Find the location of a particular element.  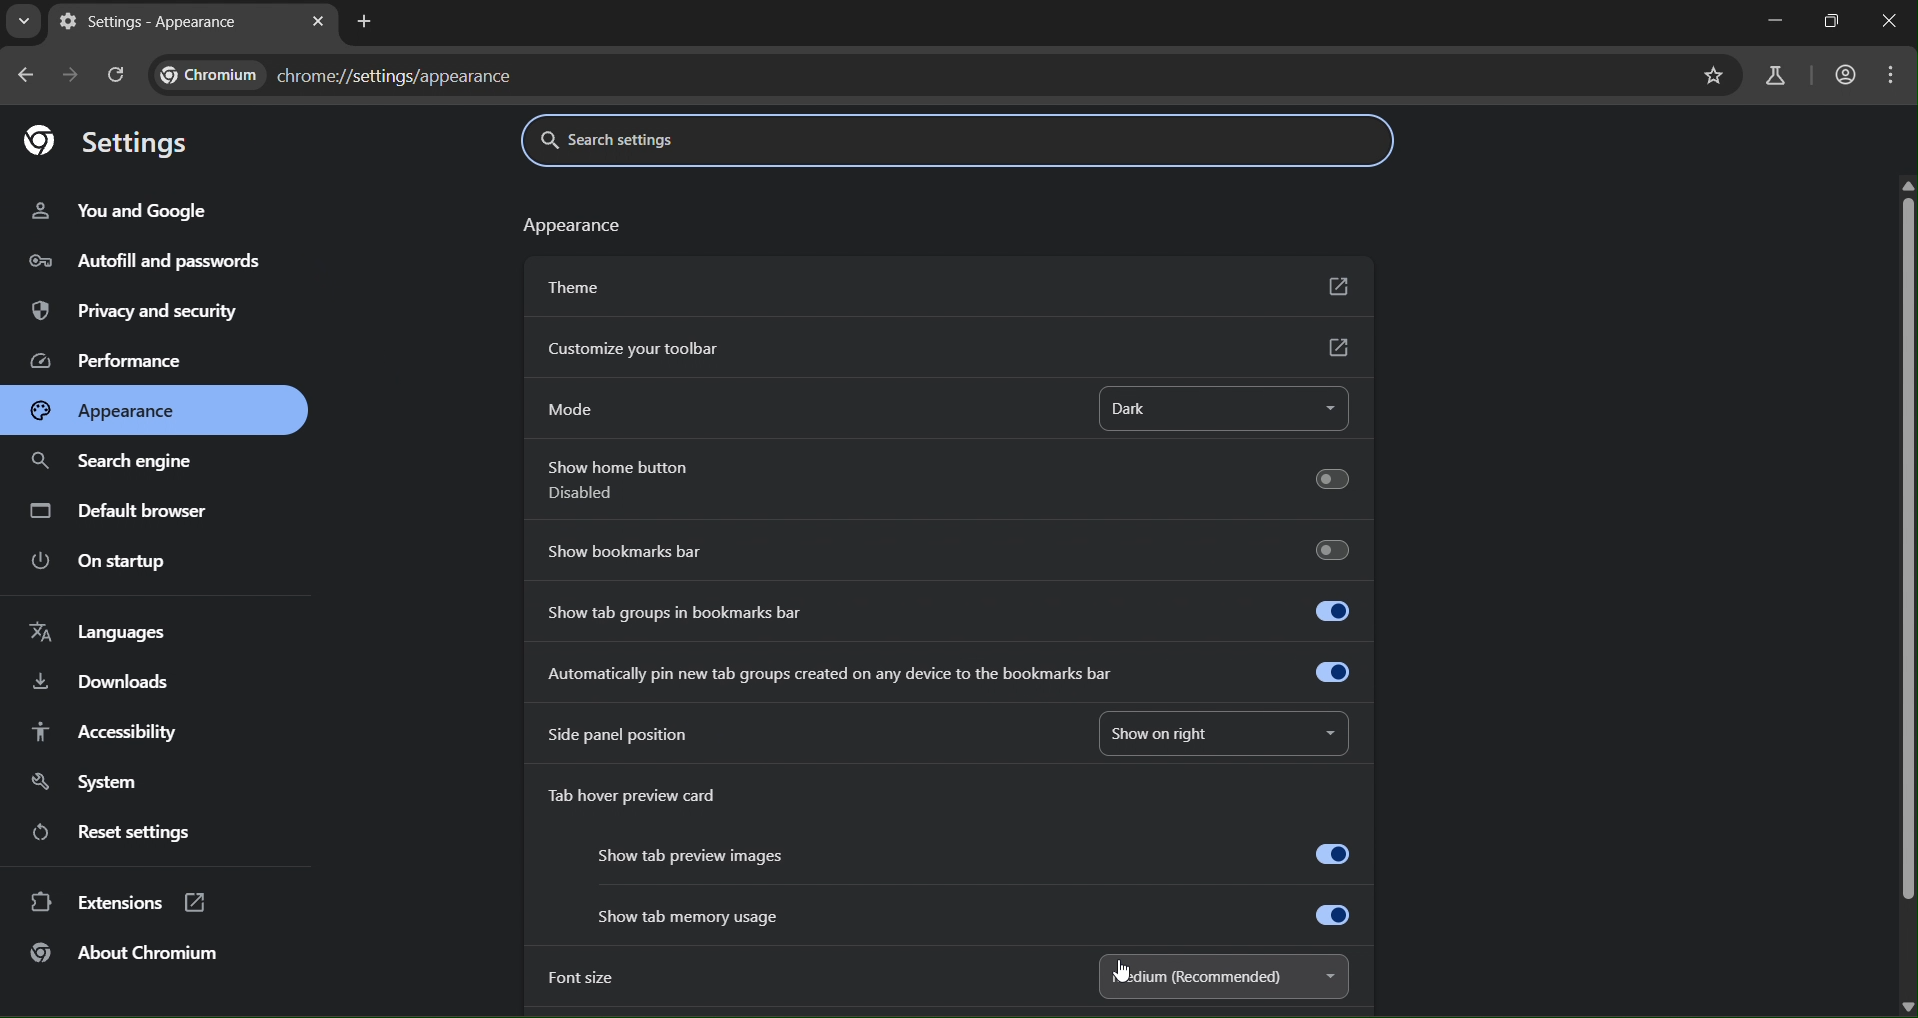

show tab preview images is located at coordinates (967, 849).